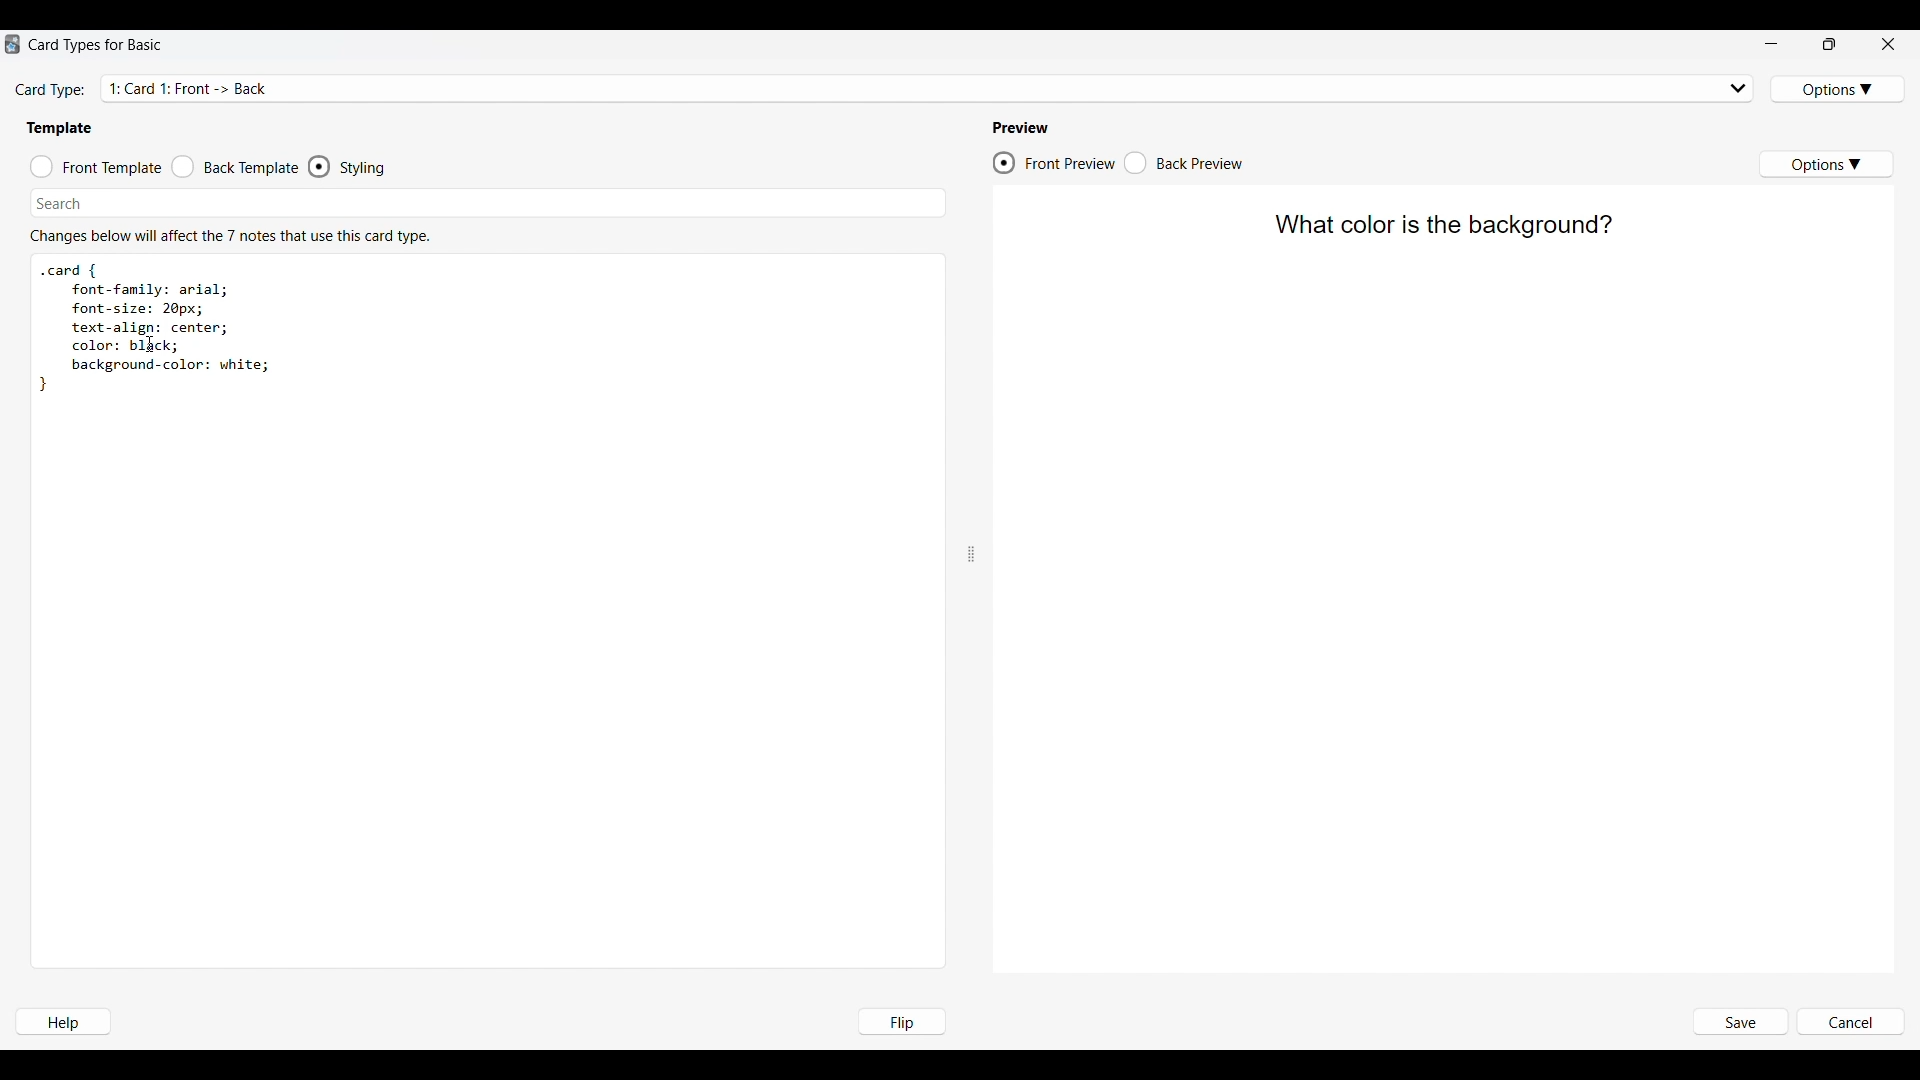 This screenshot has height=1080, width=1920. I want to click on Show interface in smaller tab, so click(1830, 44).